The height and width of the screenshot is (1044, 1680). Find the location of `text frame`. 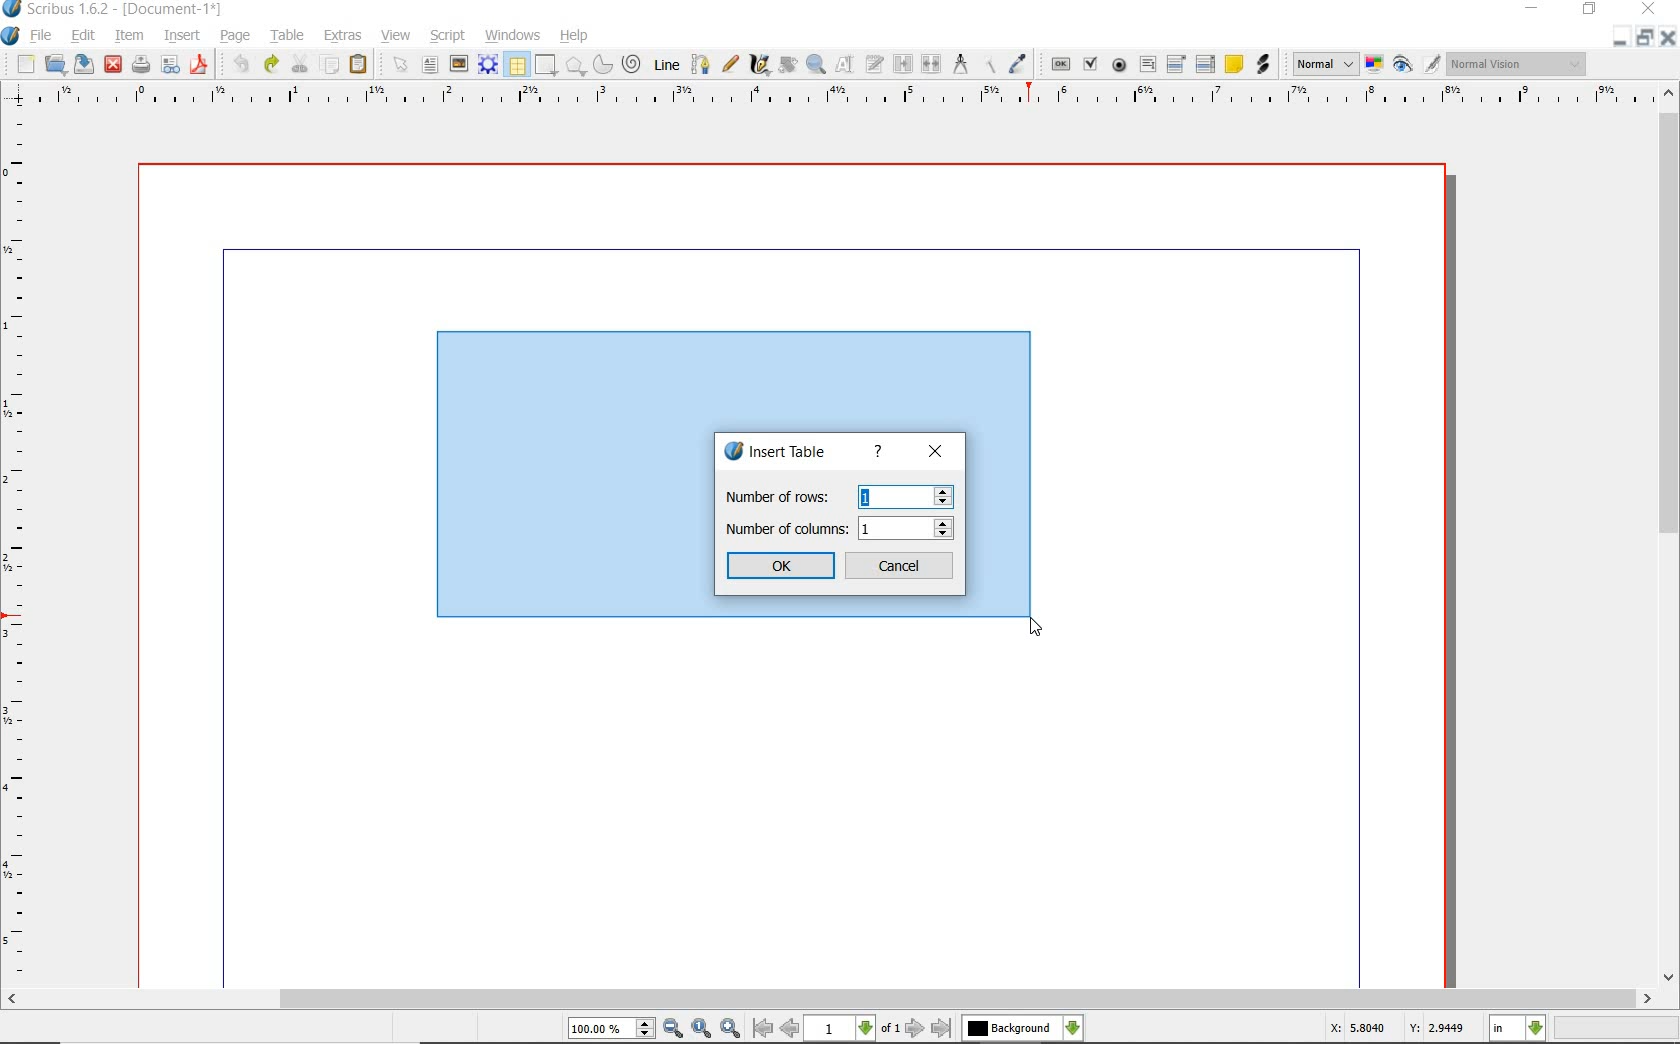

text frame is located at coordinates (431, 67).